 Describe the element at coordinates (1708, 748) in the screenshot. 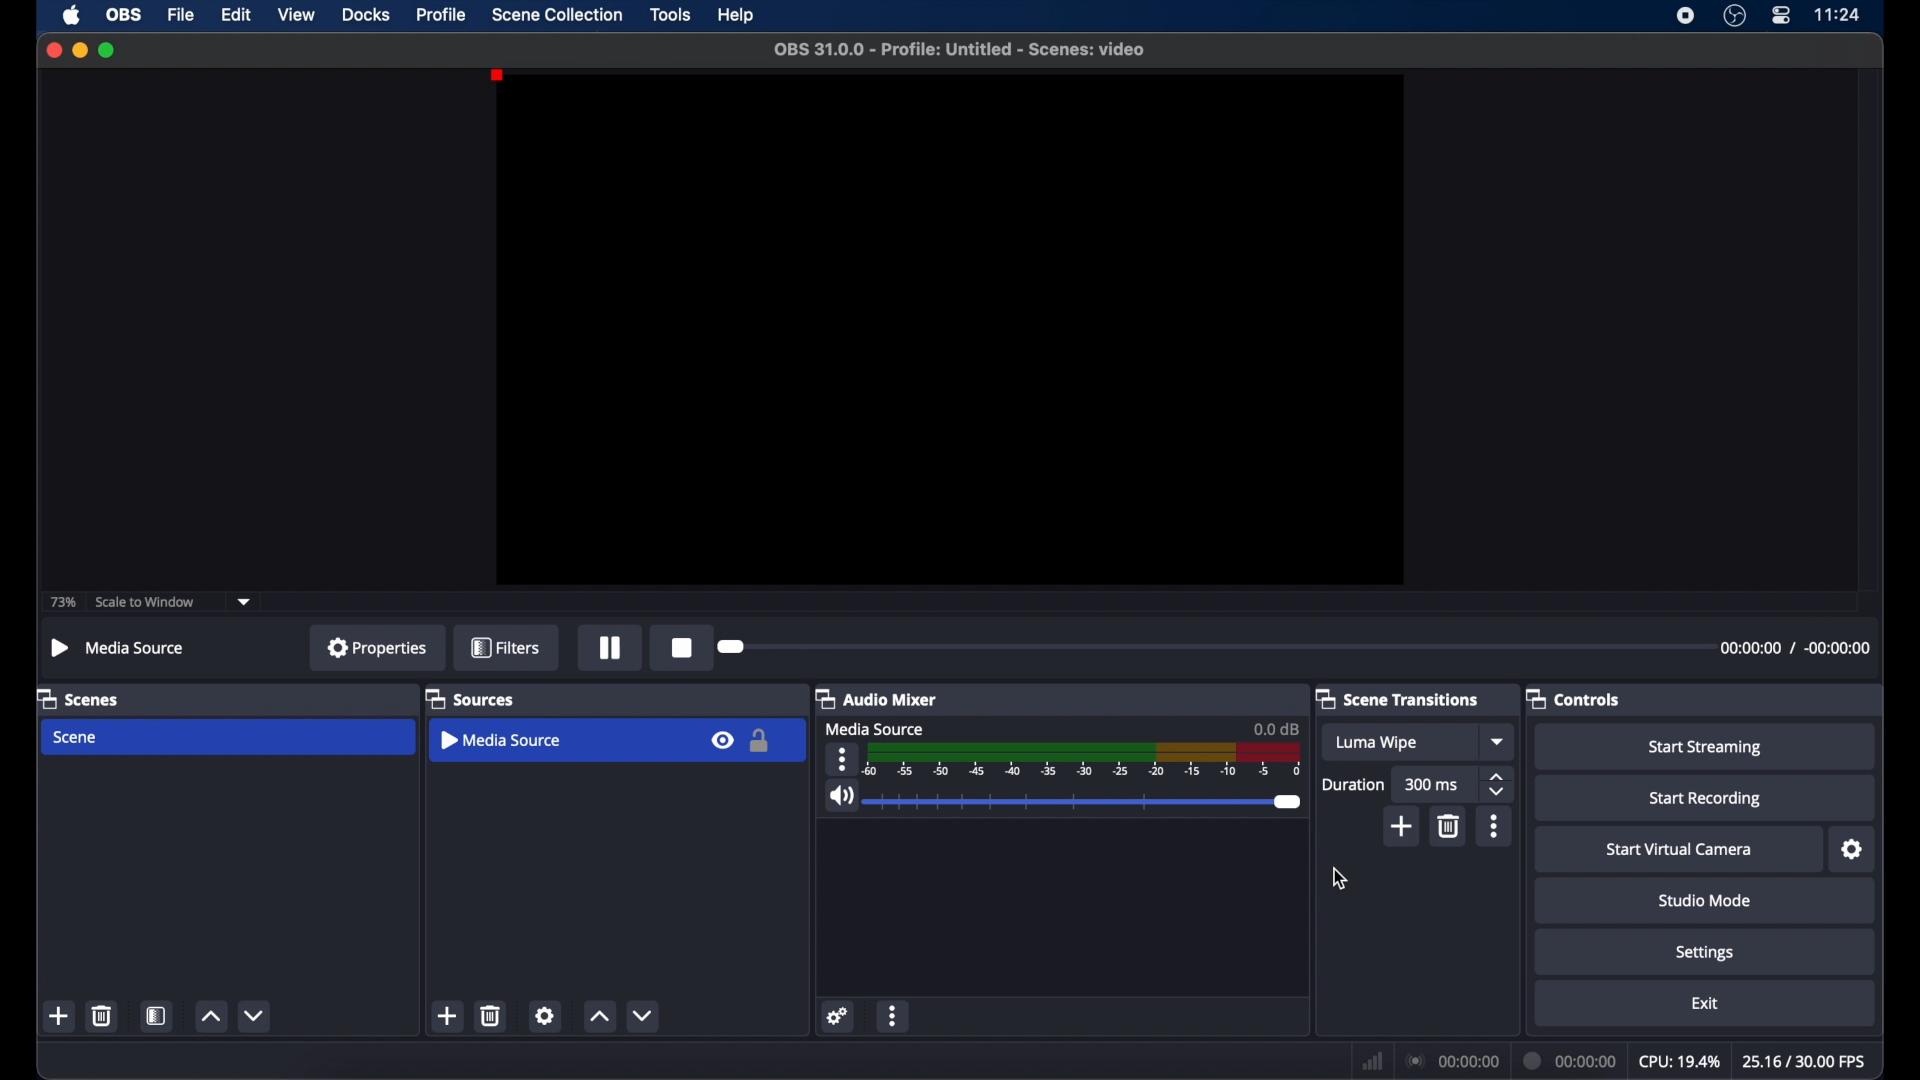

I see `start streaming` at that location.